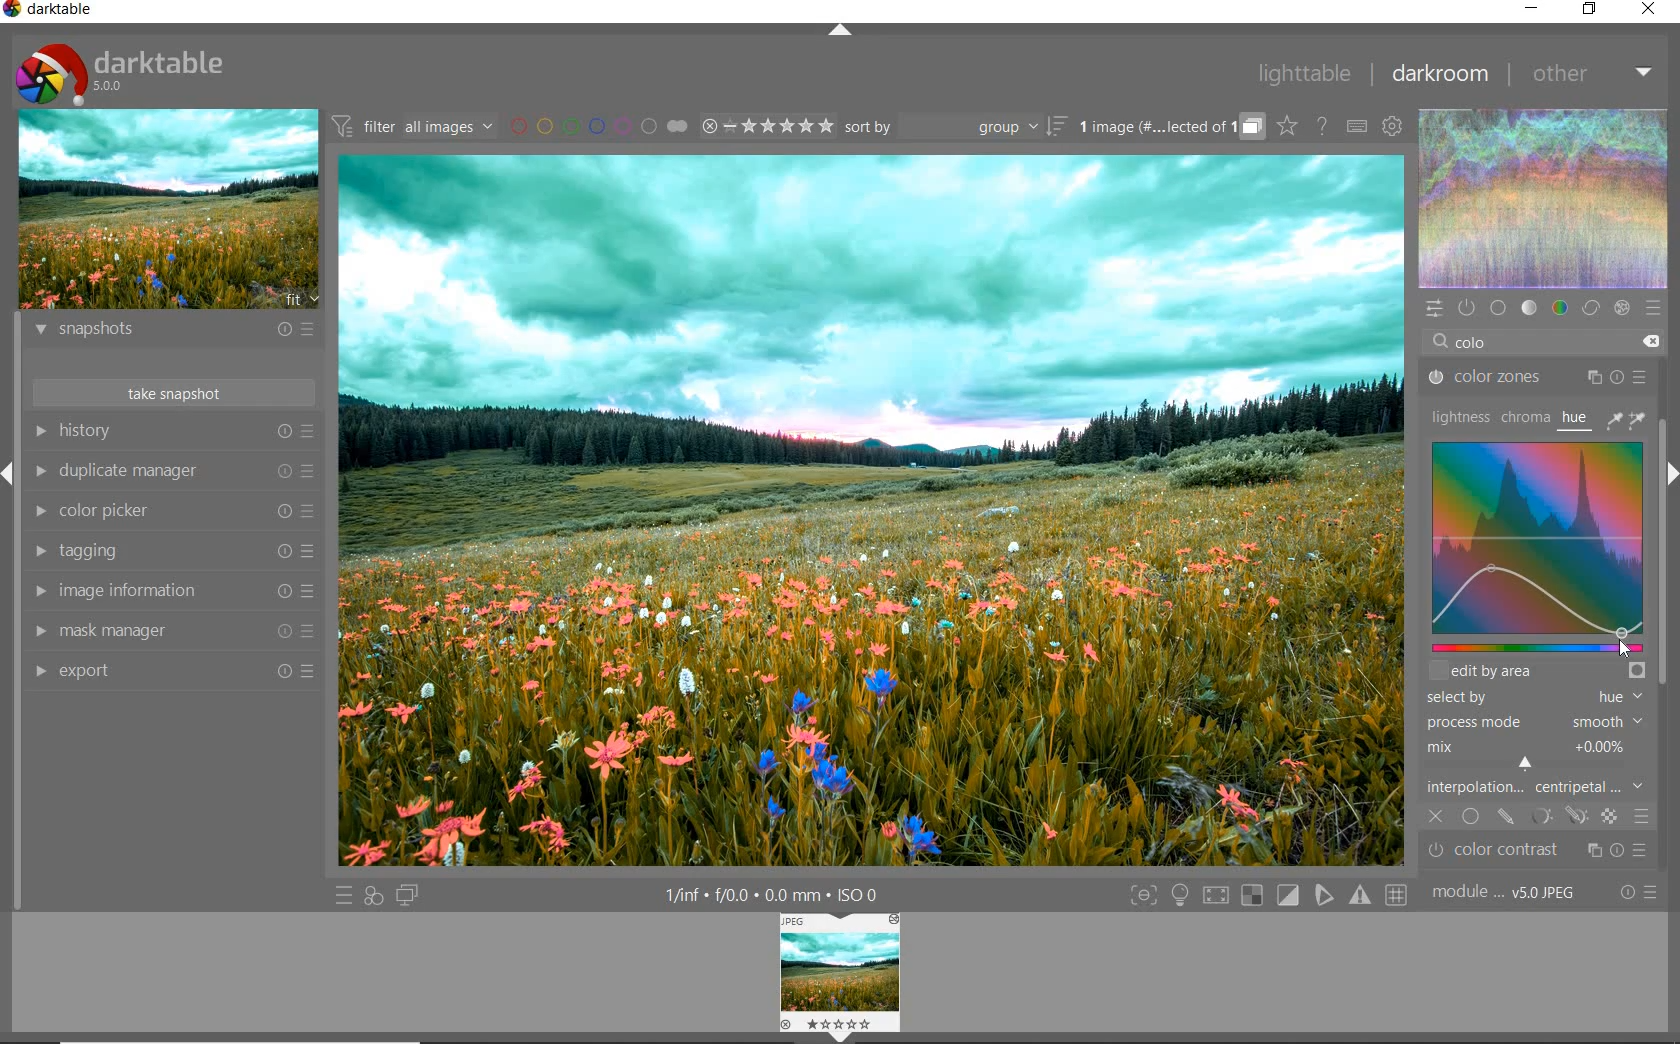 The image size is (1680, 1044). Describe the element at coordinates (768, 126) in the screenshot. I see `range ratings for selected images` at that location.